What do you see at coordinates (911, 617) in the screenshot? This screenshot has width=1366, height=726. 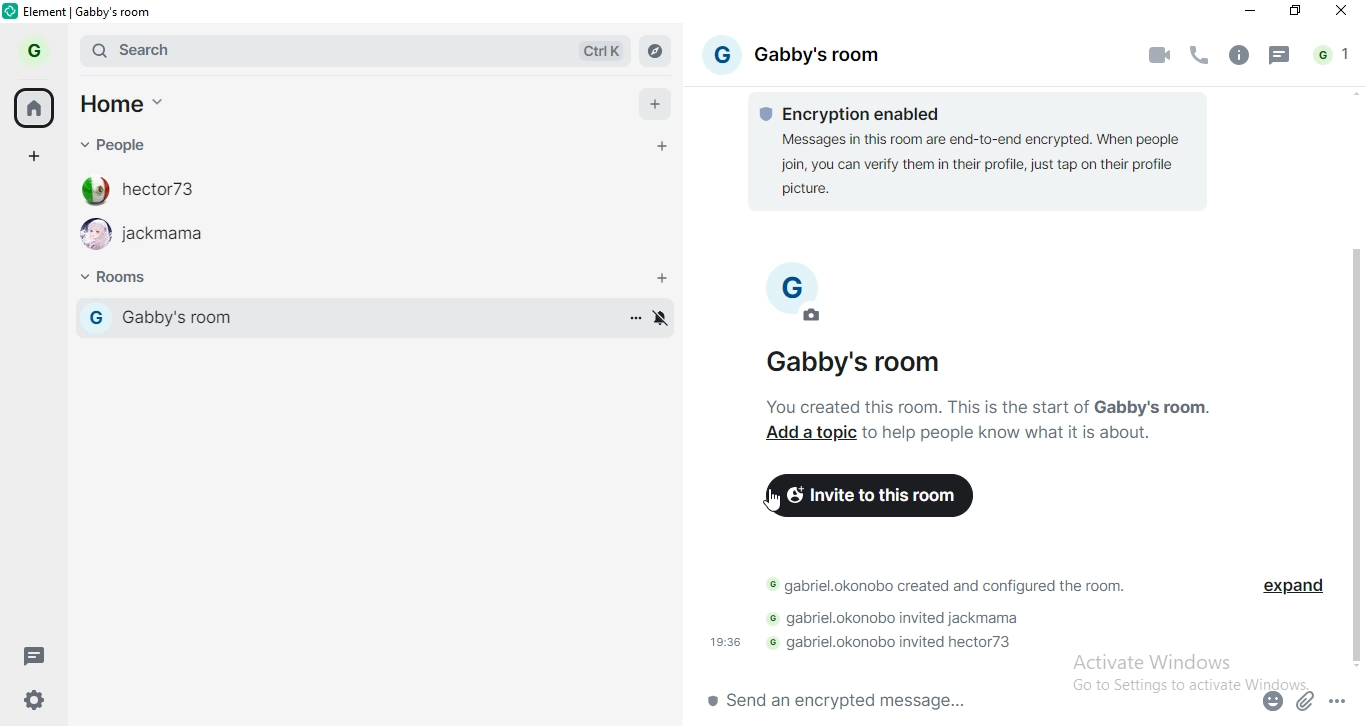 I see `text 3` at bounding box center [911, 617].